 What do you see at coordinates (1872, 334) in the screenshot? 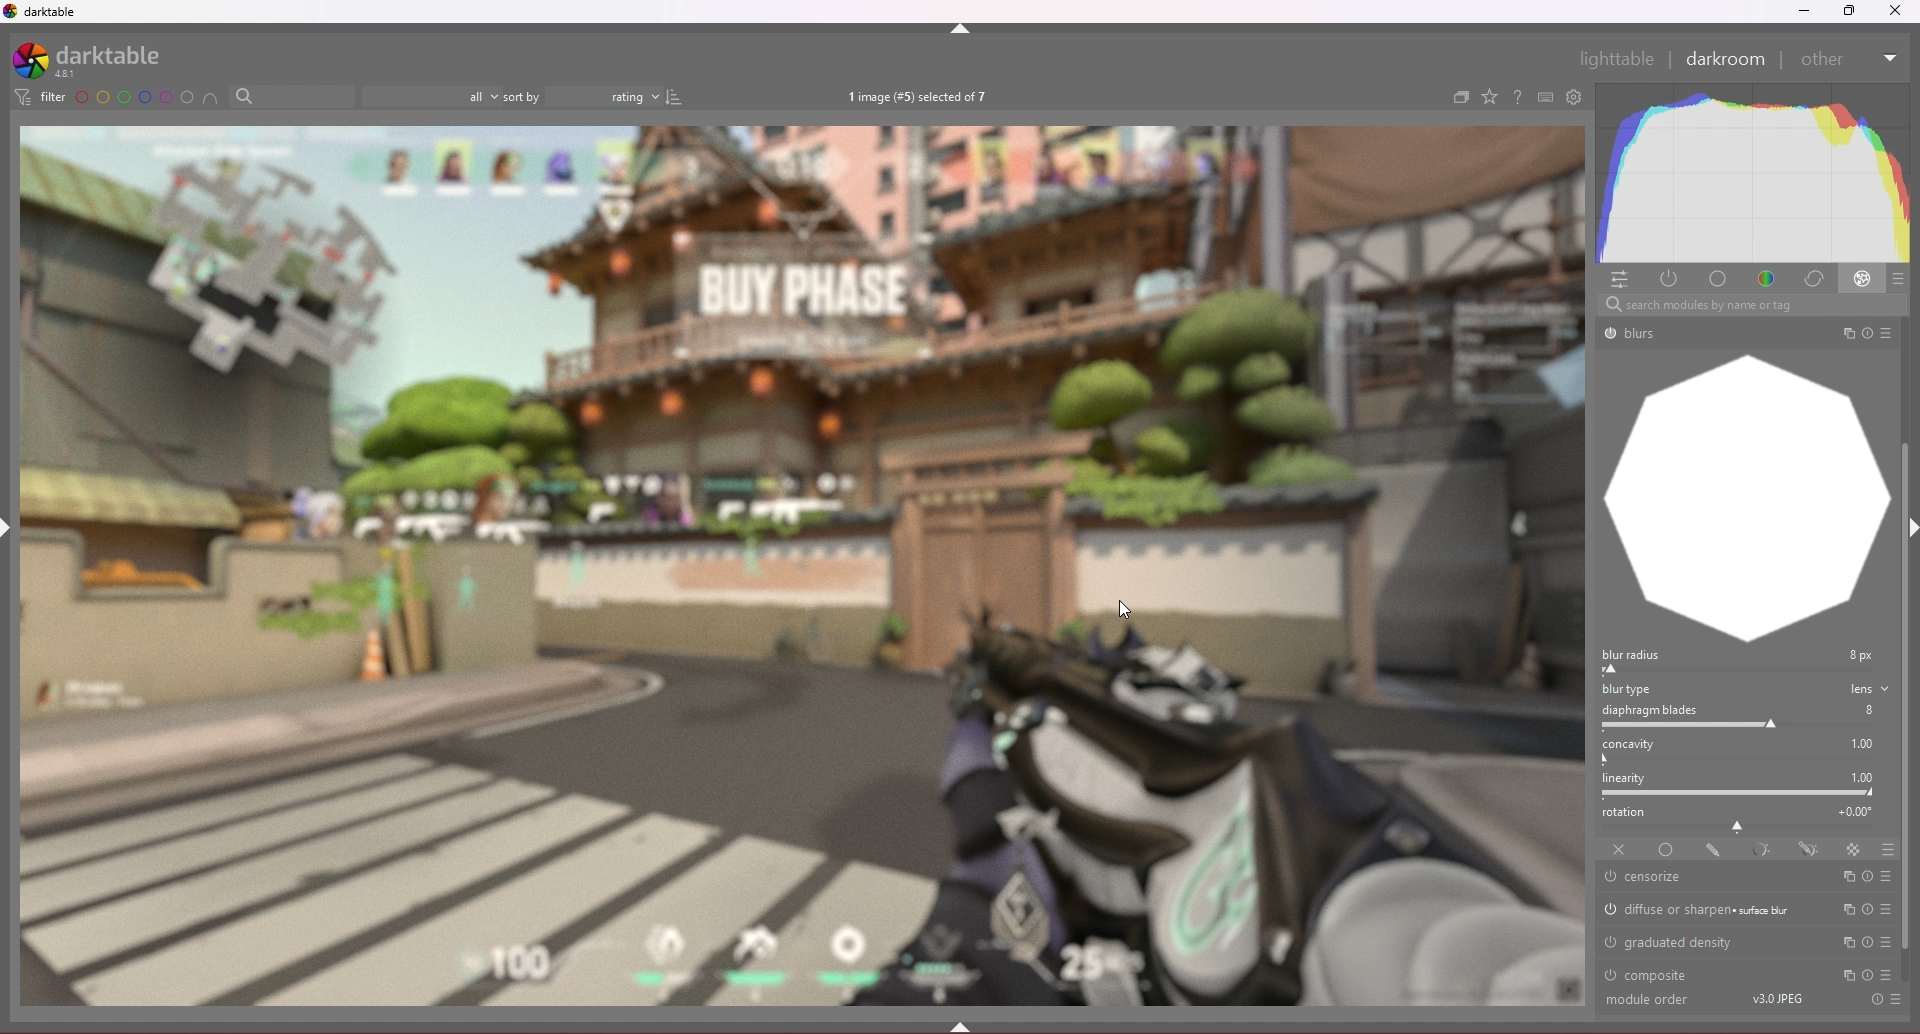
I see `` at bounding box center [1872, 334].